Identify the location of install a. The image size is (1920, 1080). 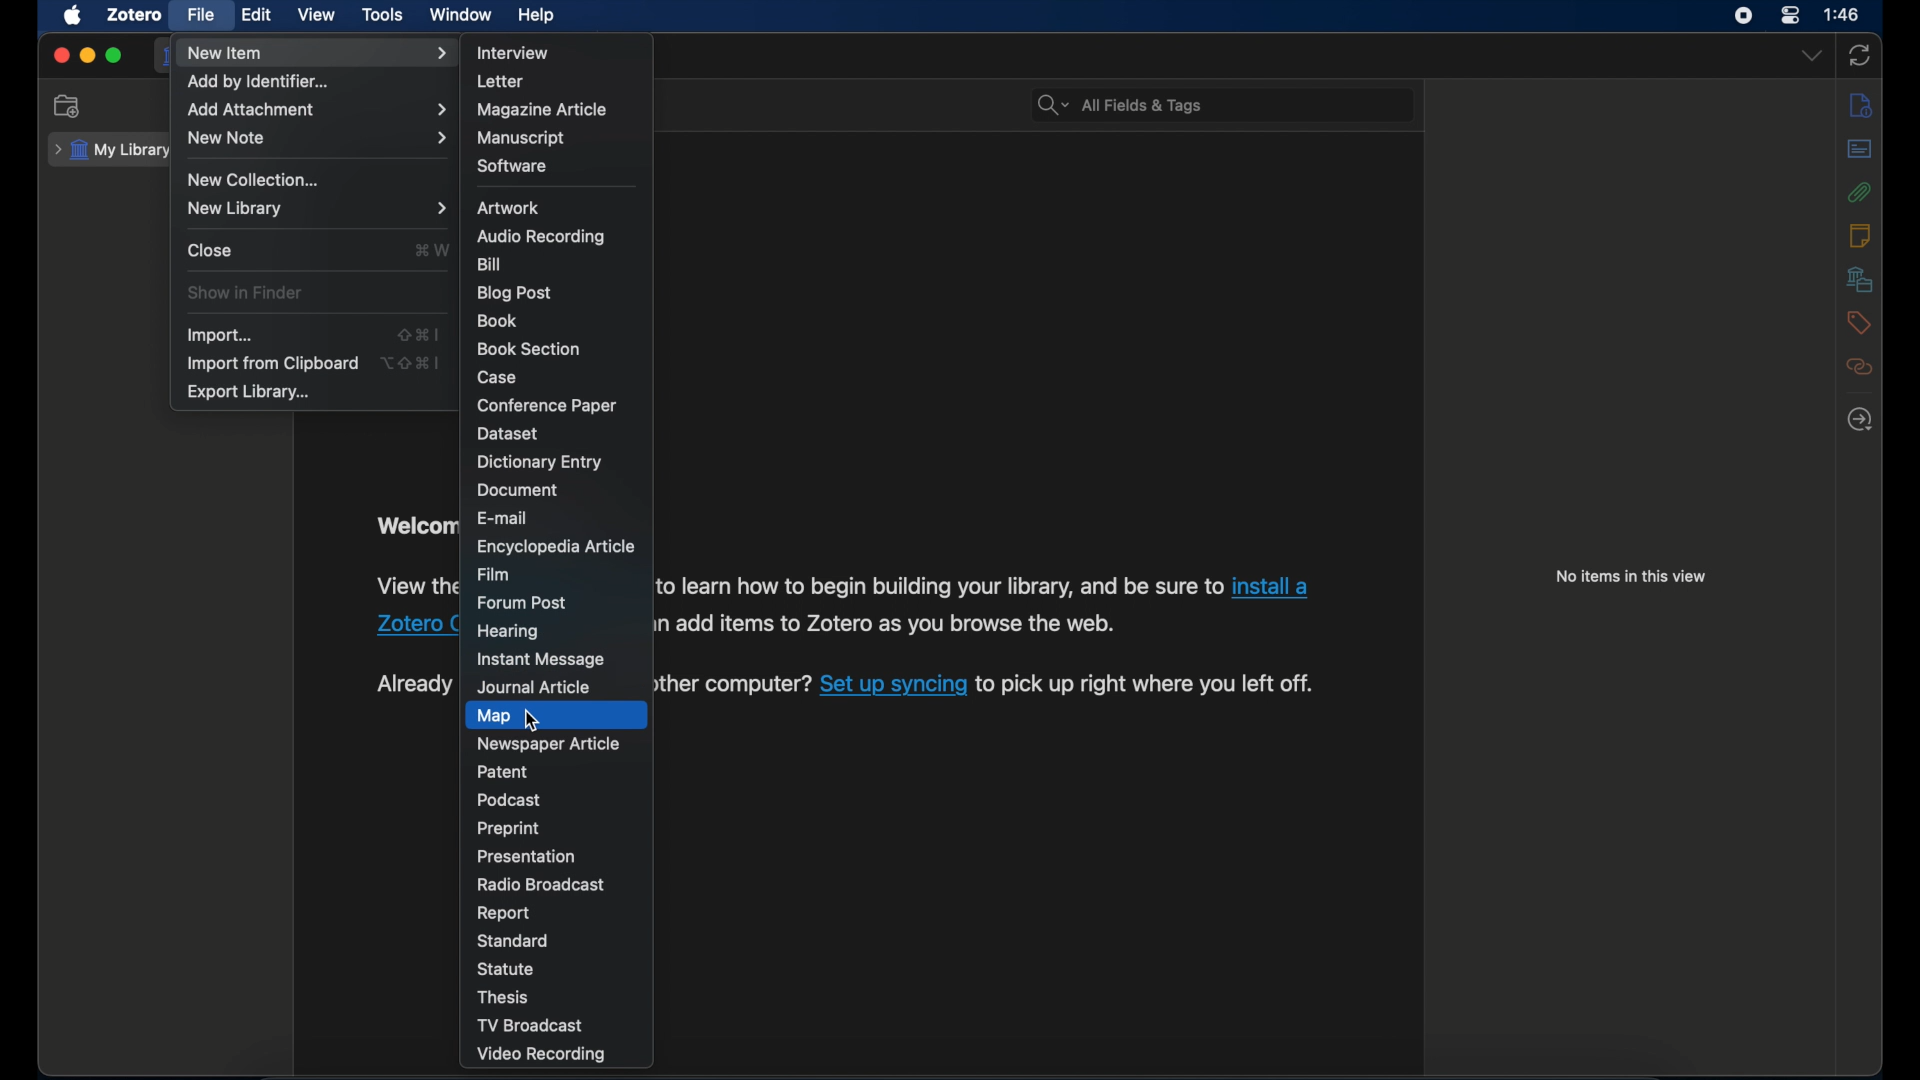
(1275, 586).